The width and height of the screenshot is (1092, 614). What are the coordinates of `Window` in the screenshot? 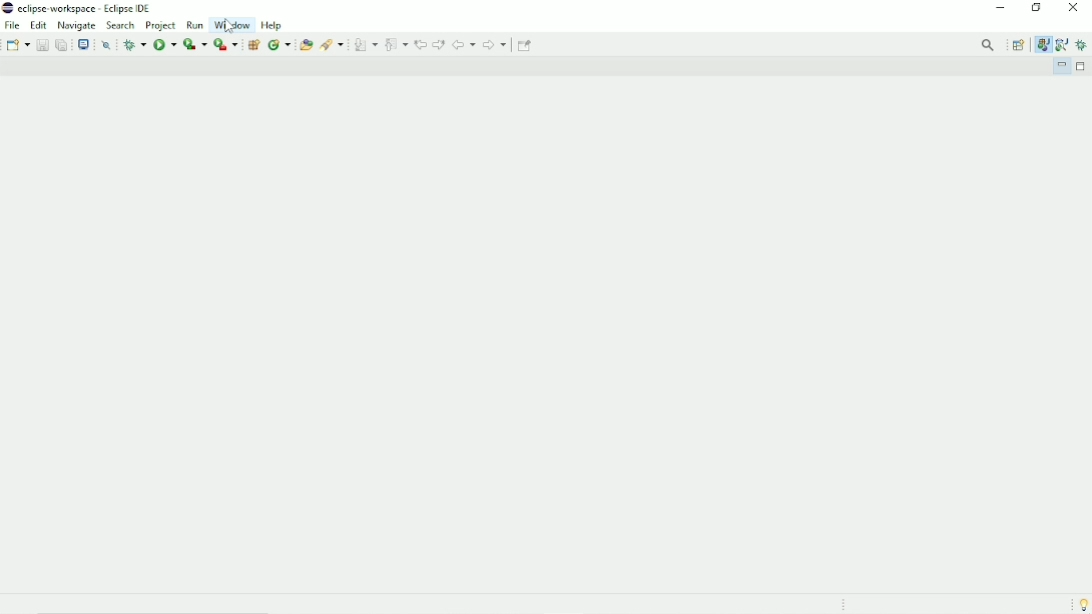 It's located at (232, 25).